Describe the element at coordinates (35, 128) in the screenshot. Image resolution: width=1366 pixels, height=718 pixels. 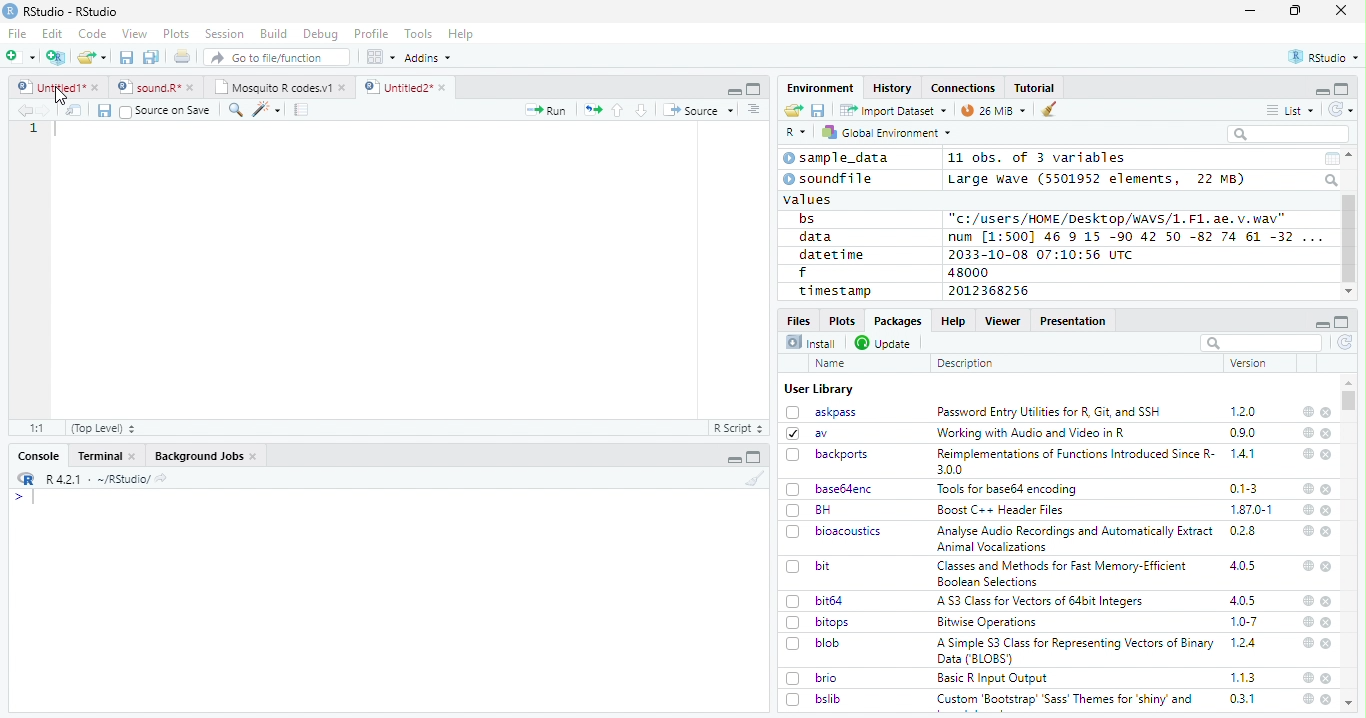
I see `1` at that location.